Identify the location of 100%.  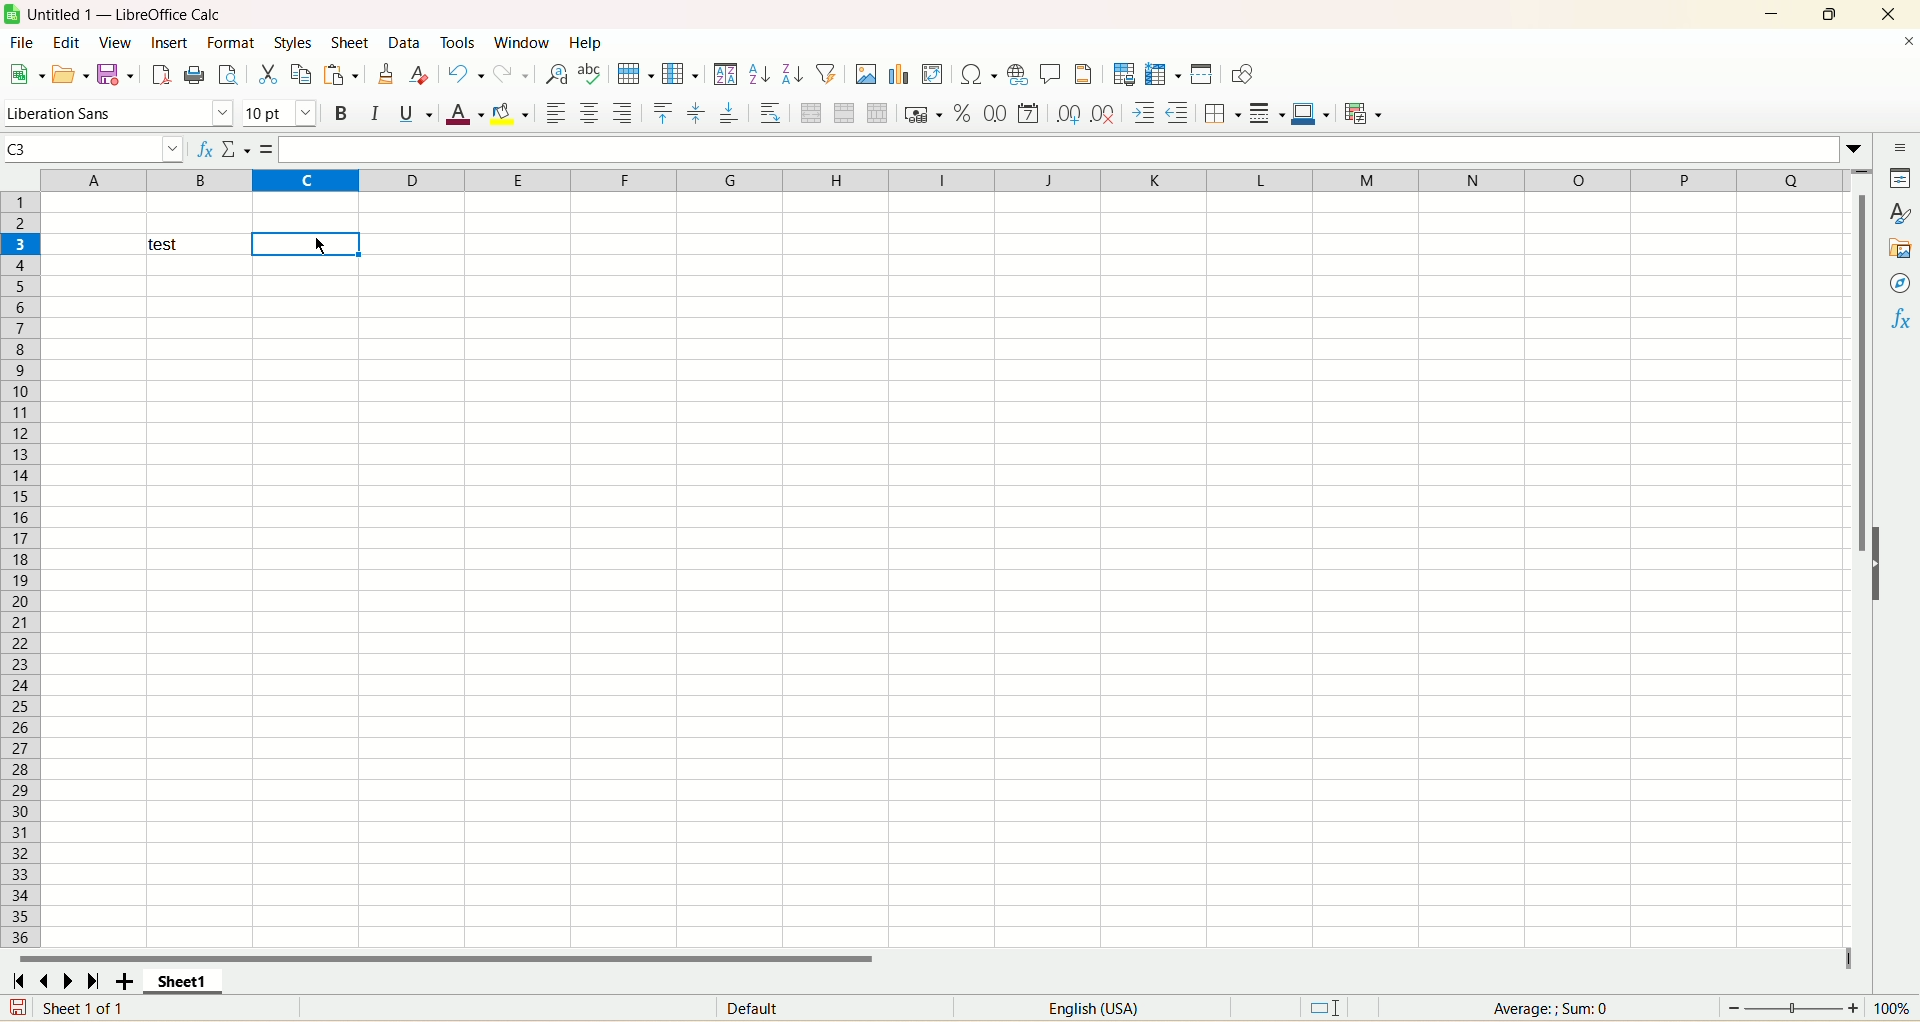
(1891, 1008).